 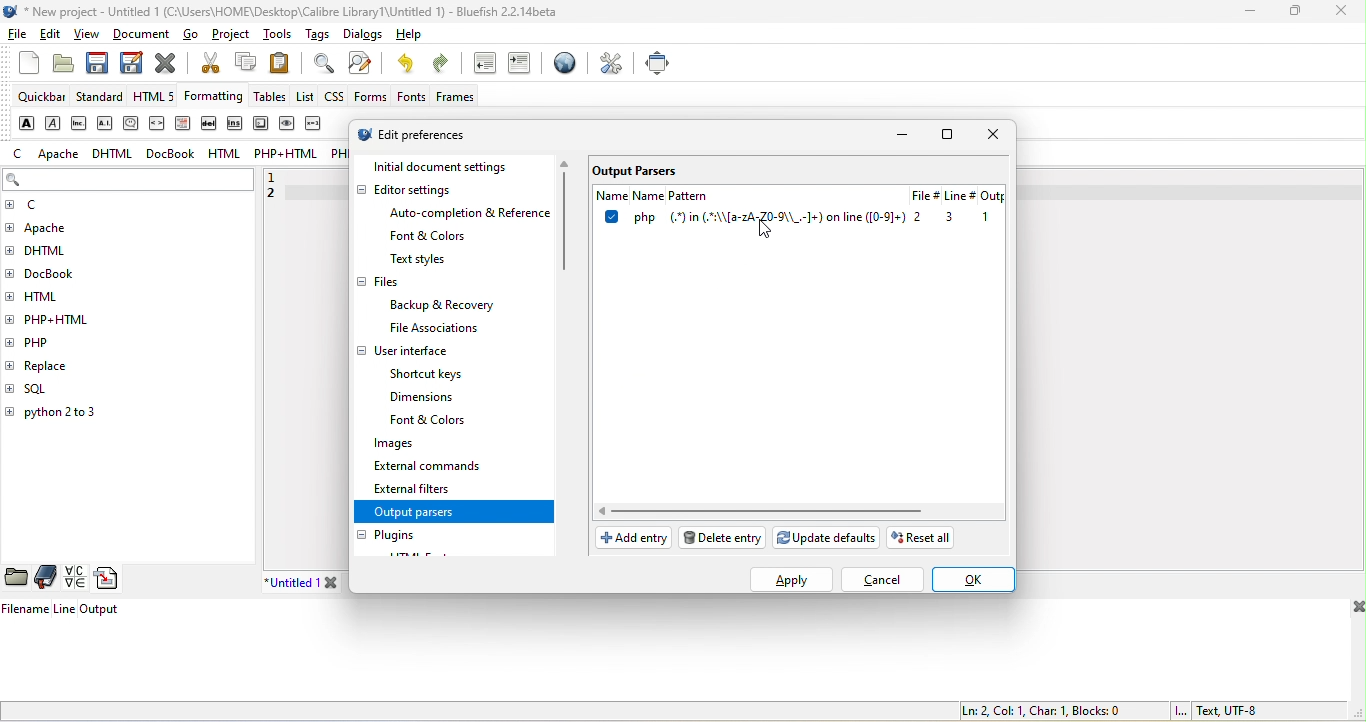 What do you see at coordinates (111, 579) in the screenshot?
I see `snippets` at bounding box center [111, 579].